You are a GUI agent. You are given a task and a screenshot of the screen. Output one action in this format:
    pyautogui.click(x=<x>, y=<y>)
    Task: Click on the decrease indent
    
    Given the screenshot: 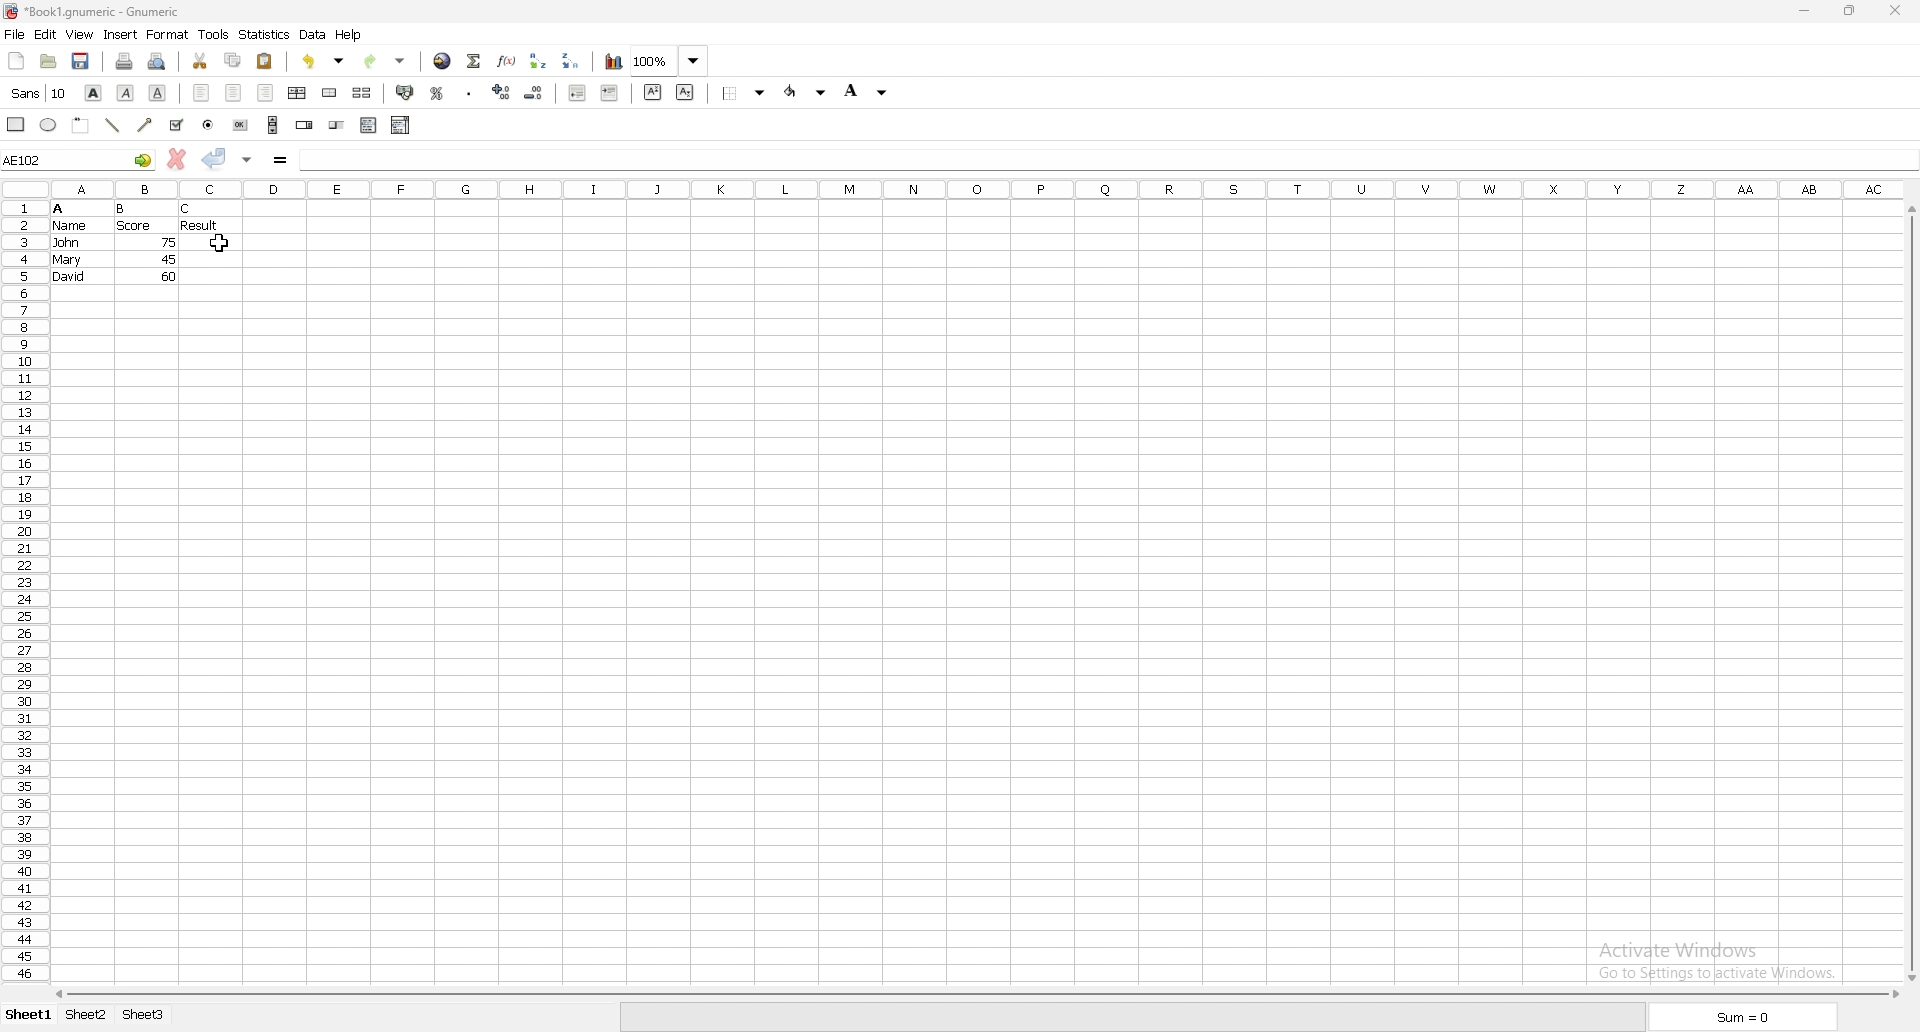 What is the action you would take?
    pyautogui.click(x=577, y=92)
    